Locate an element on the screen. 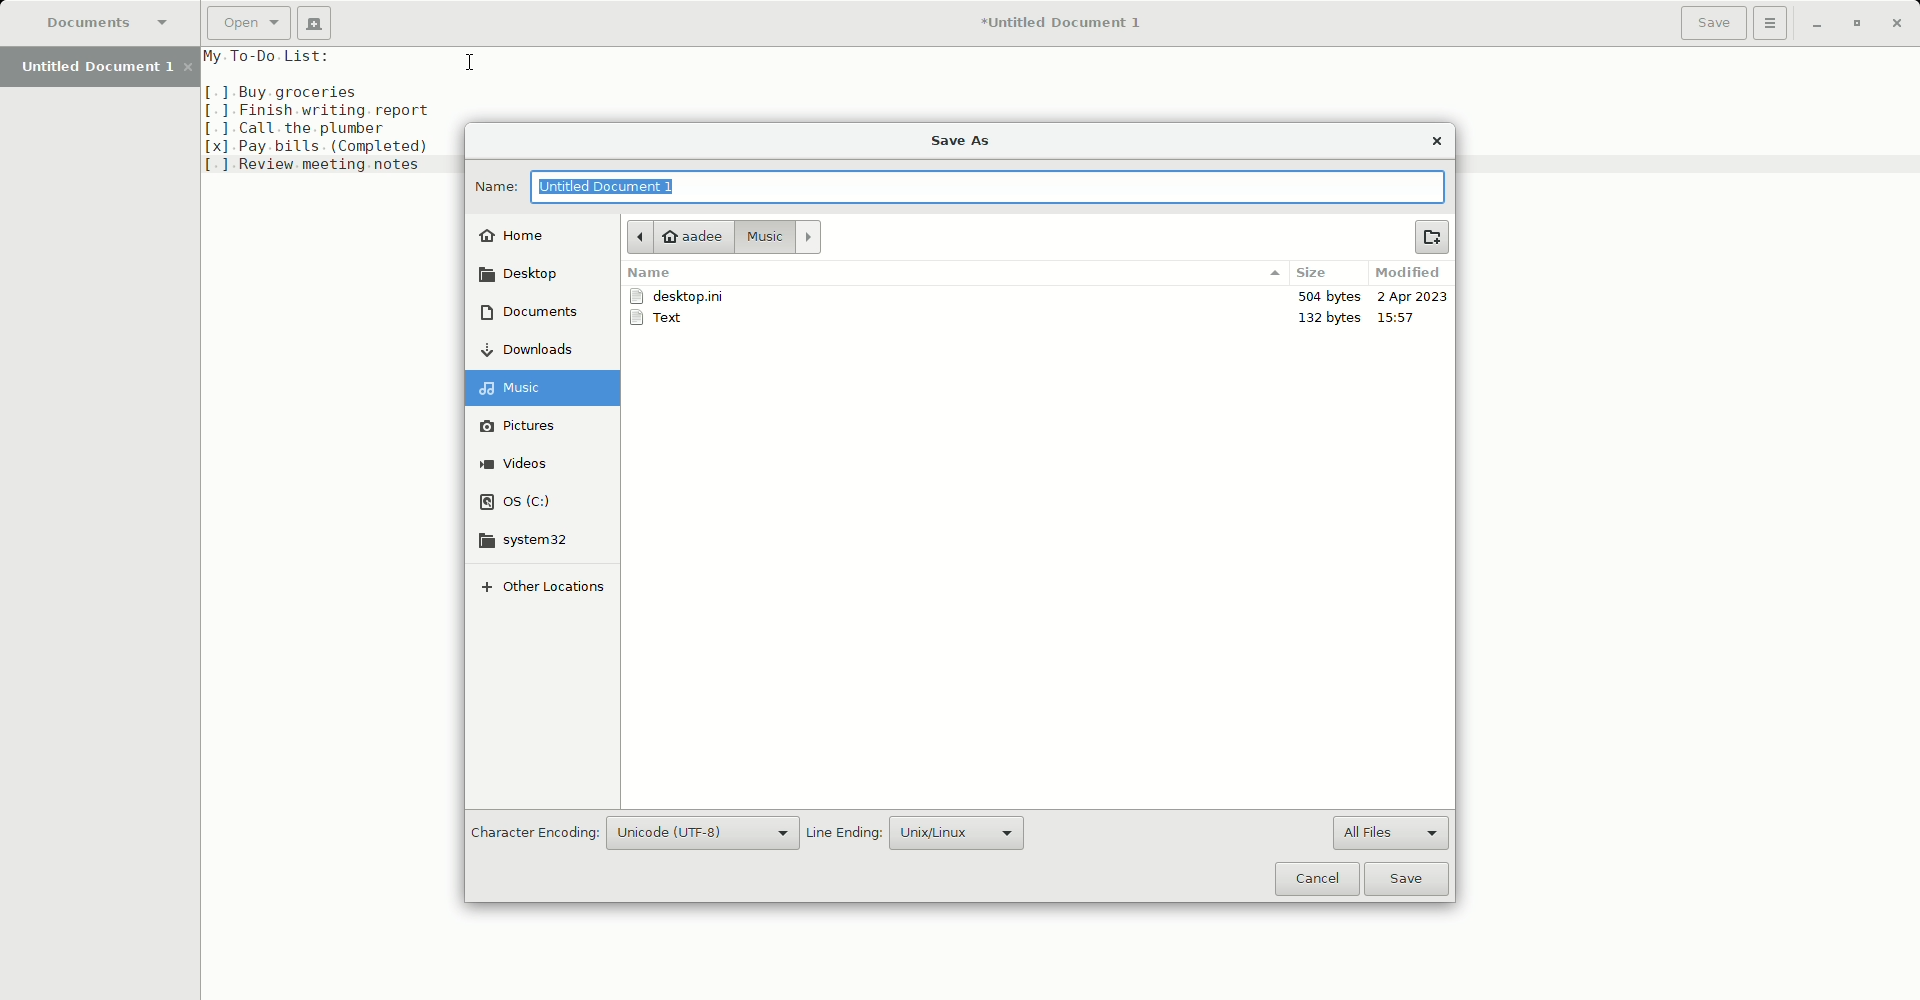 The image size is (1920, 1000). Videos is located at coordinates (529, 465).